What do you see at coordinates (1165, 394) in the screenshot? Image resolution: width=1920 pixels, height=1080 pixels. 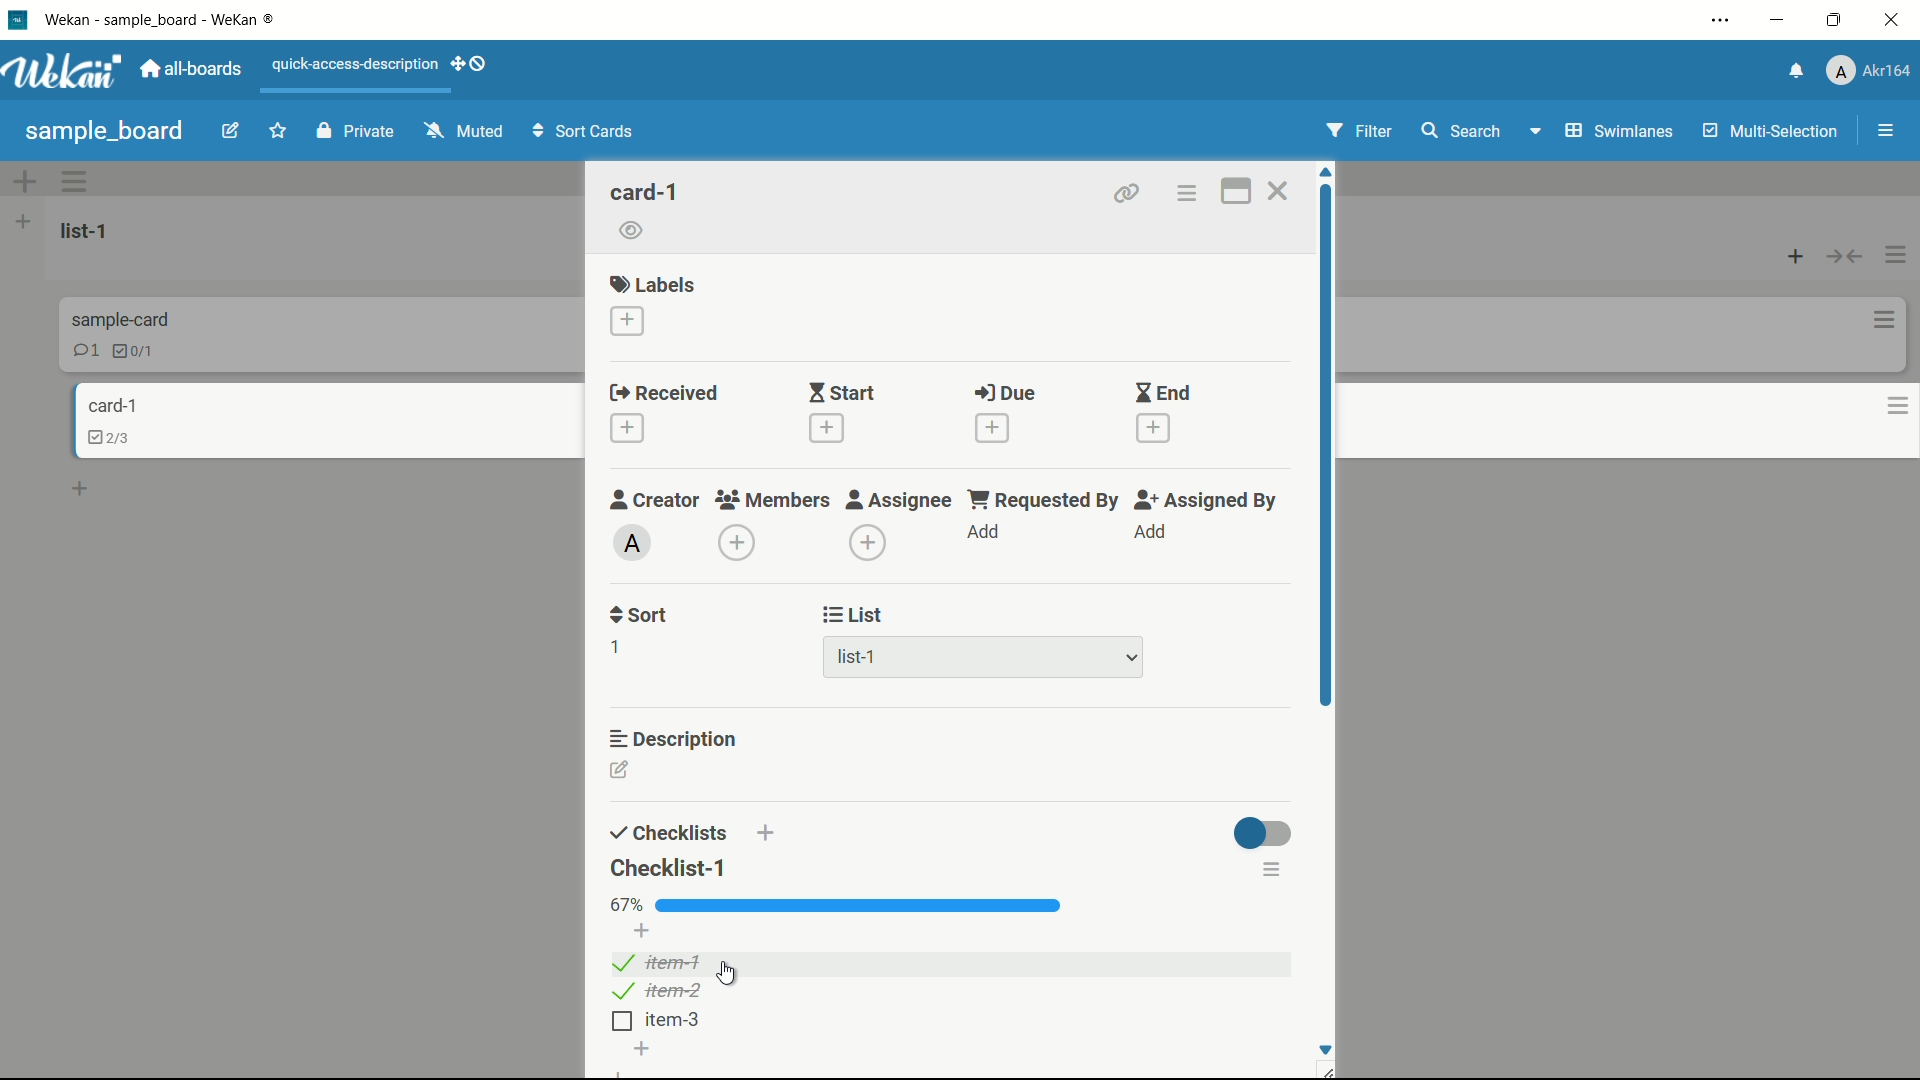 I see `end` at bounding box center [1165, 394].